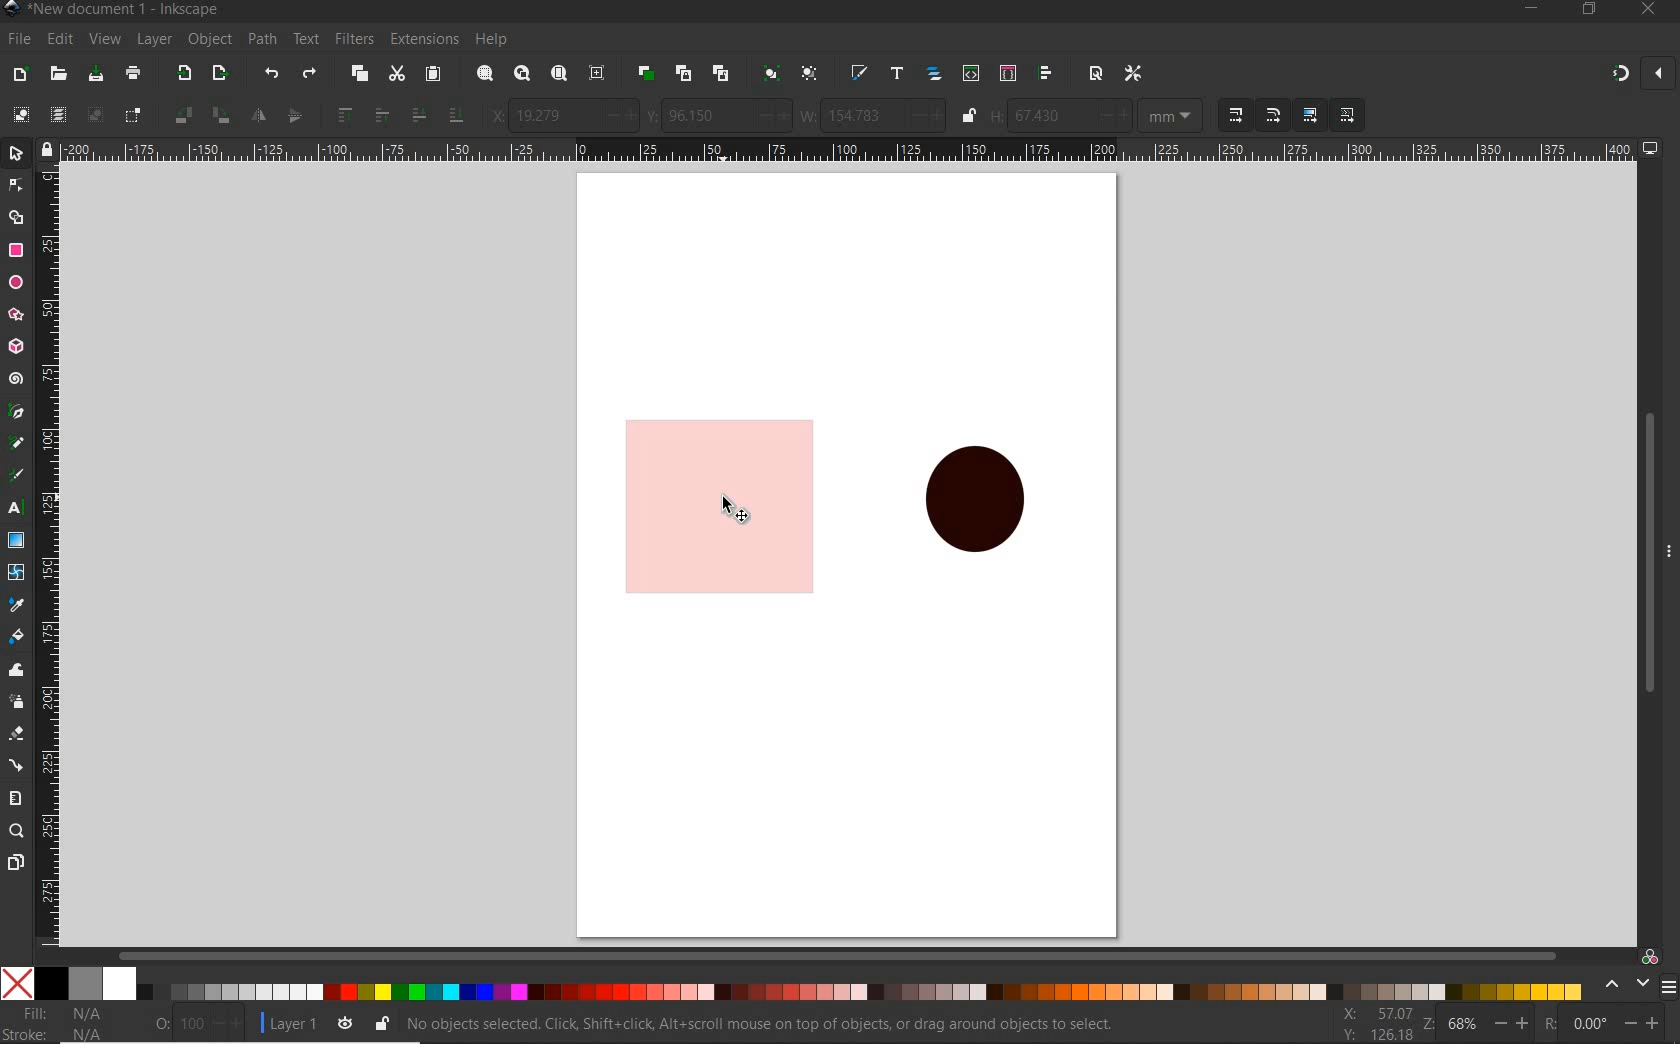 The height and width of the screenshot is (1044, 1680). What do you see at coordinates (380, 113) in the screenshot?
I see `raise` at bounding box center [380, 113].